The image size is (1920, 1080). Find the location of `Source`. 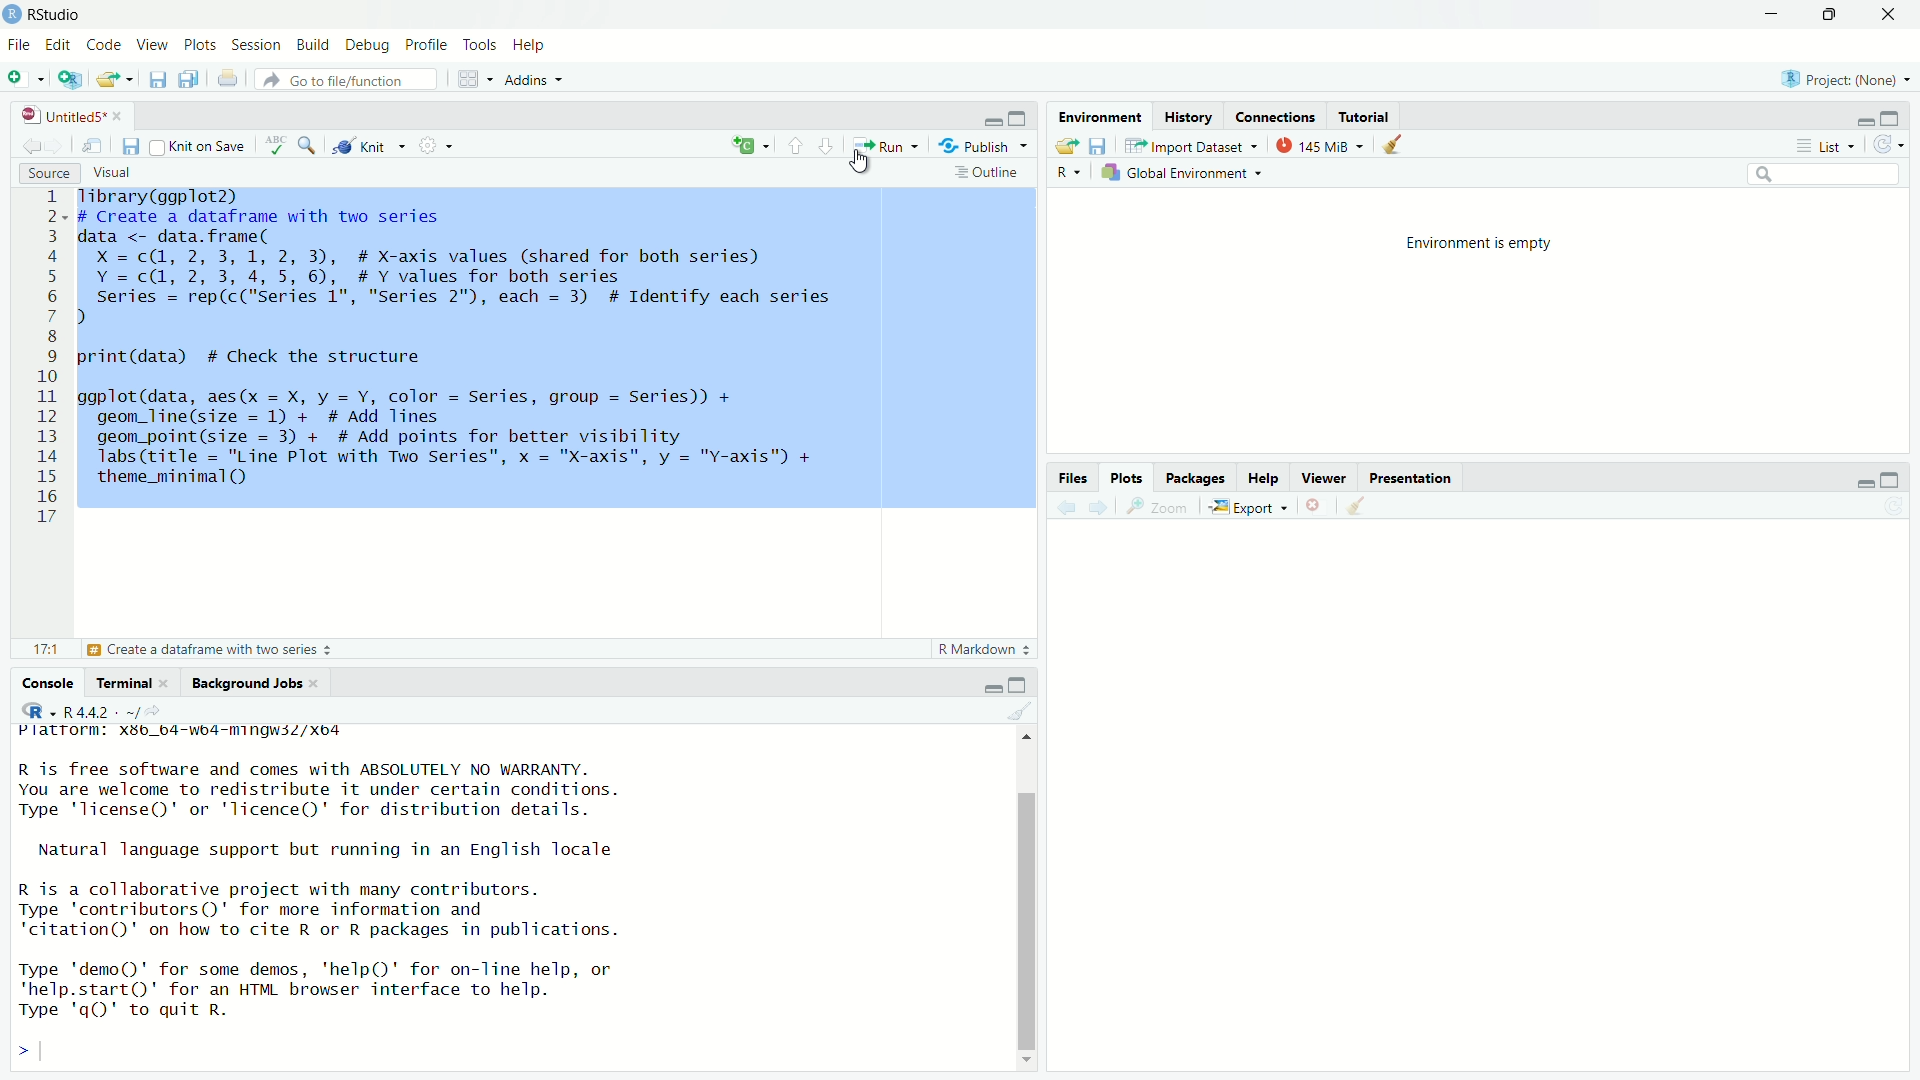

Source is located at coordinates (48, 174).